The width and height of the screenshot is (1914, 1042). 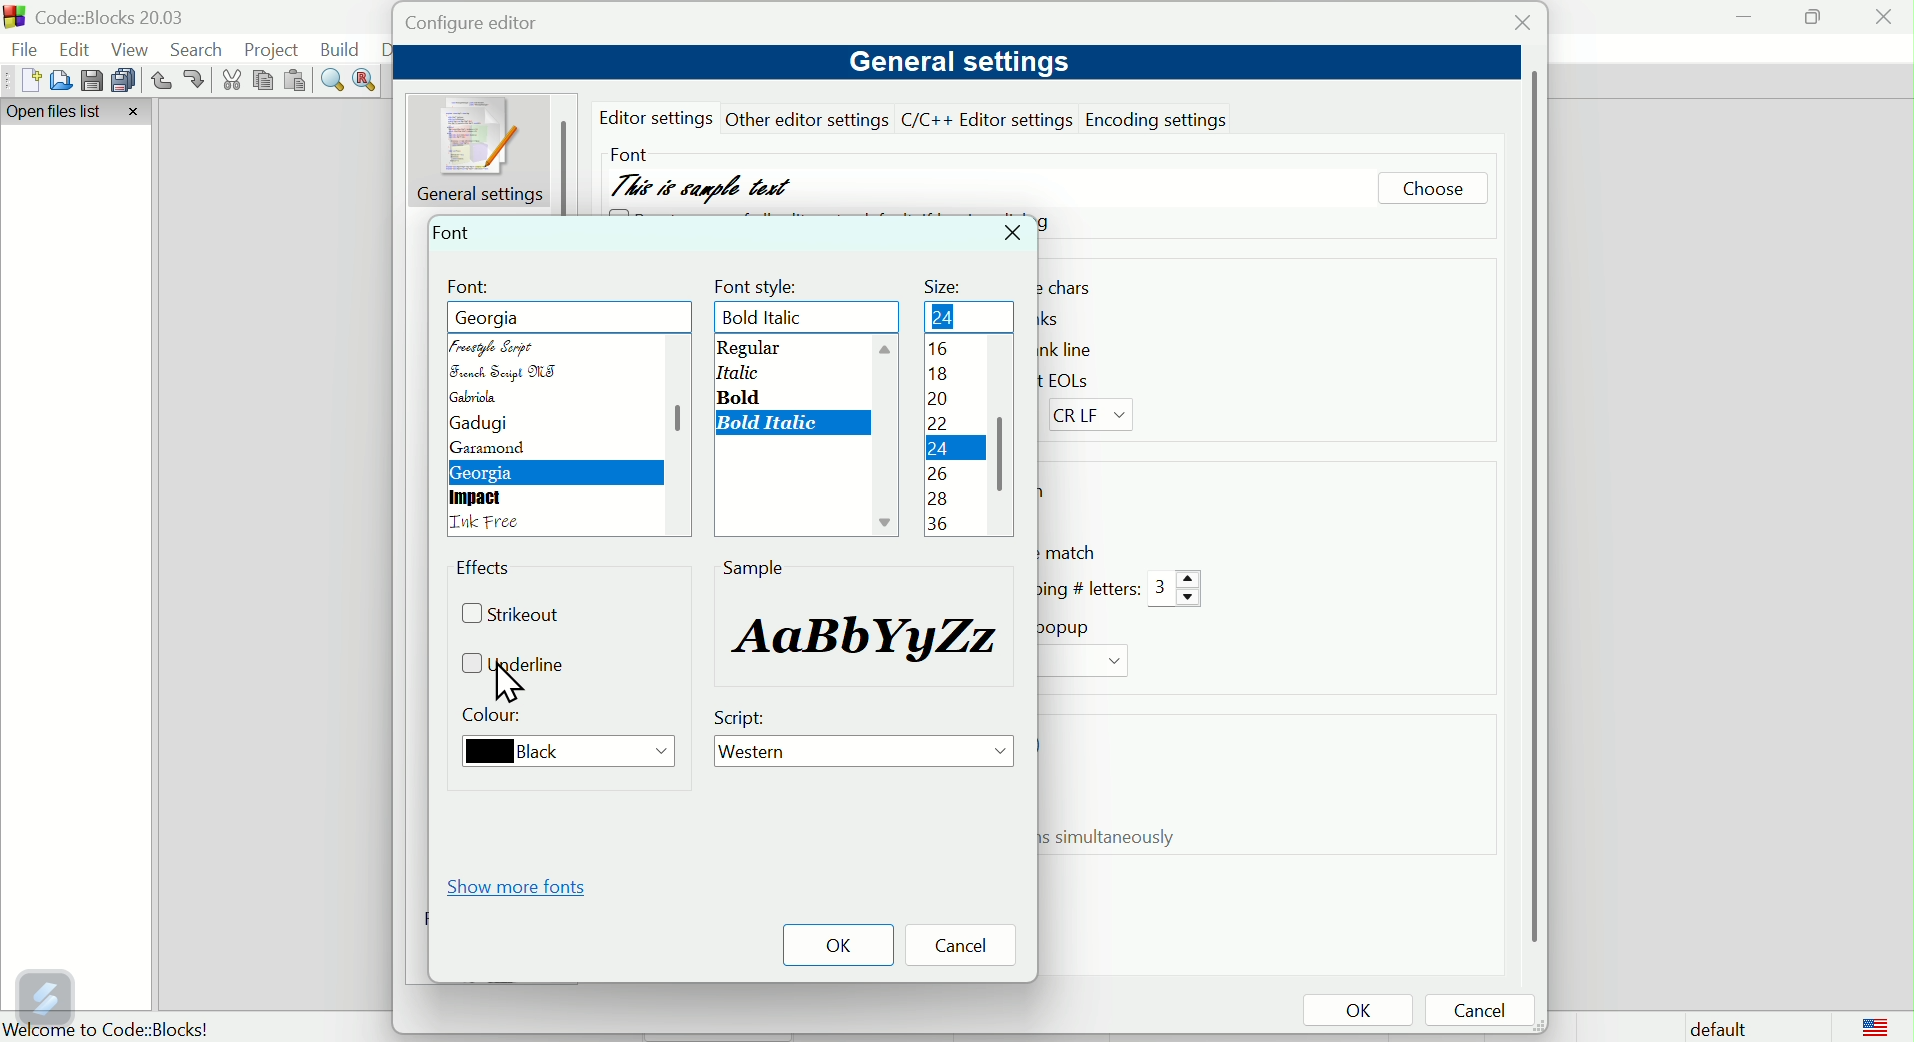 What do you see at coordinates (126, 17) in the screenshot?
I see `Court blocks 2003` at bounding box center [126, 17].